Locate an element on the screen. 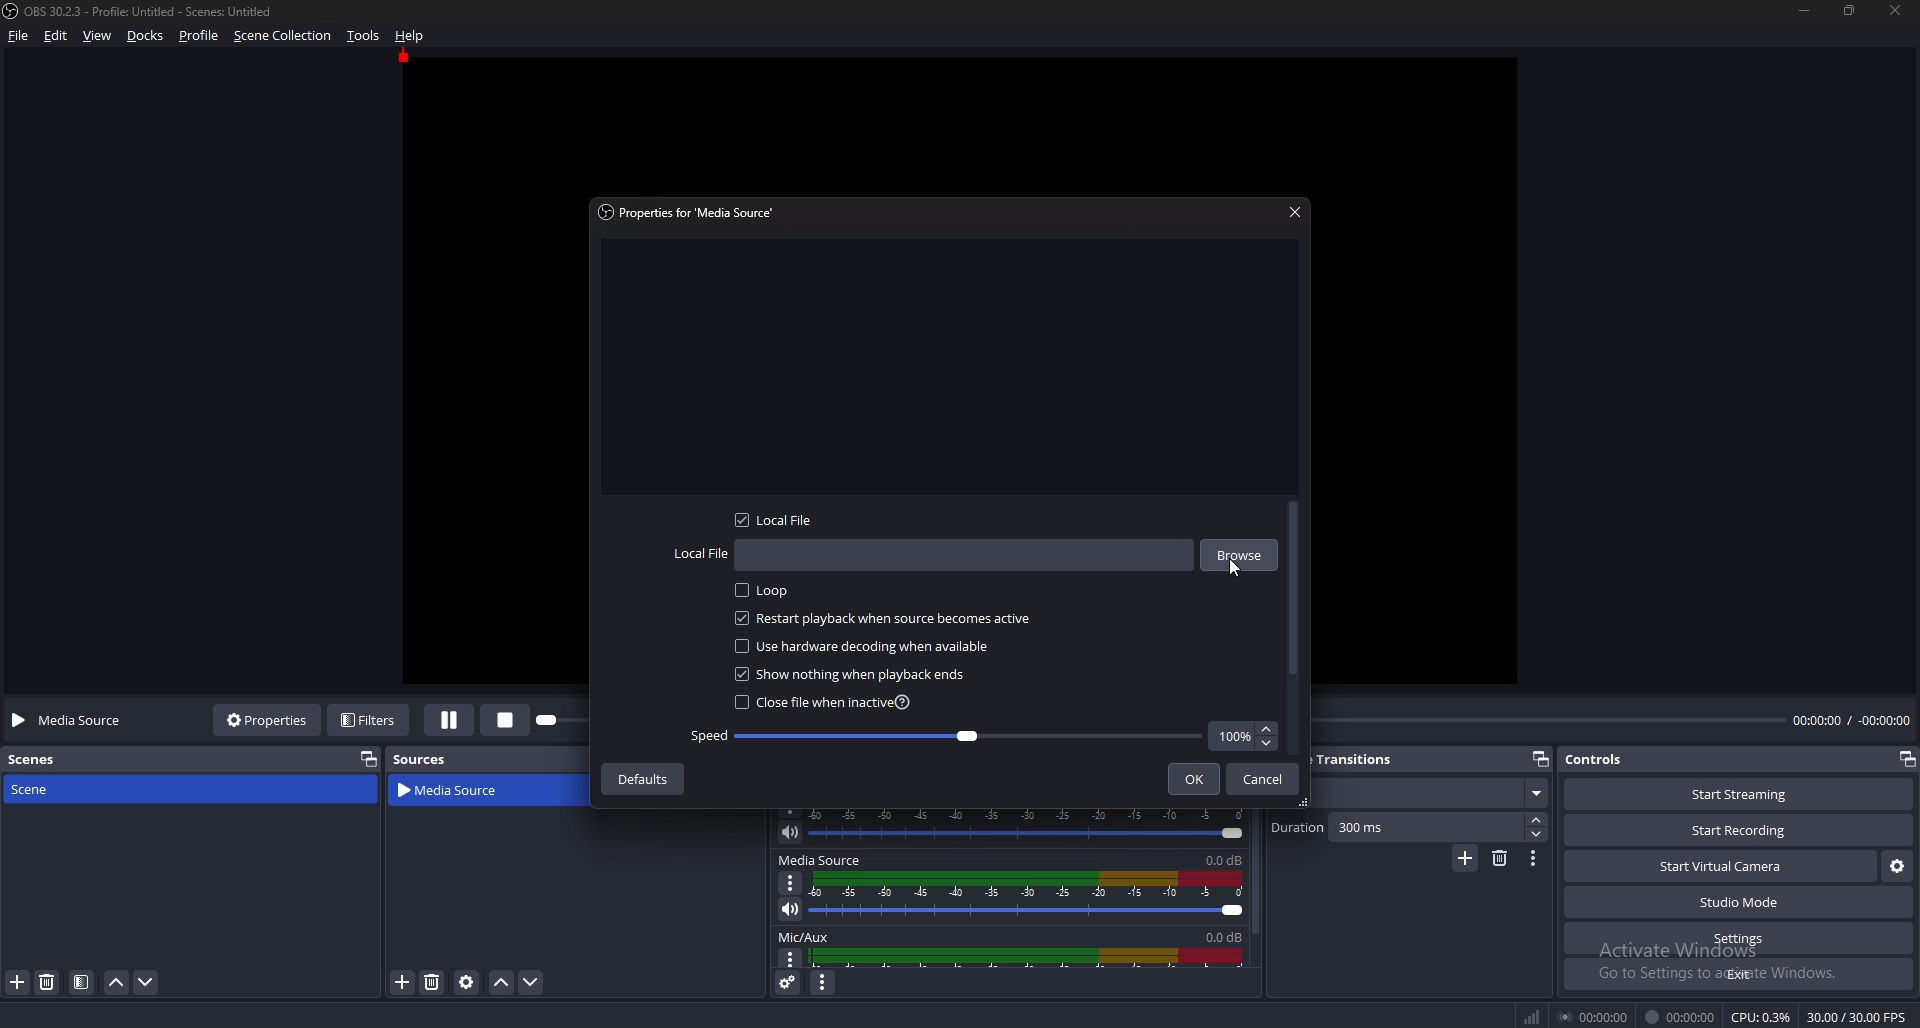 This screenshot has height=1028, width=1920. Audio soundbar is located at coordinates (1033, 824).